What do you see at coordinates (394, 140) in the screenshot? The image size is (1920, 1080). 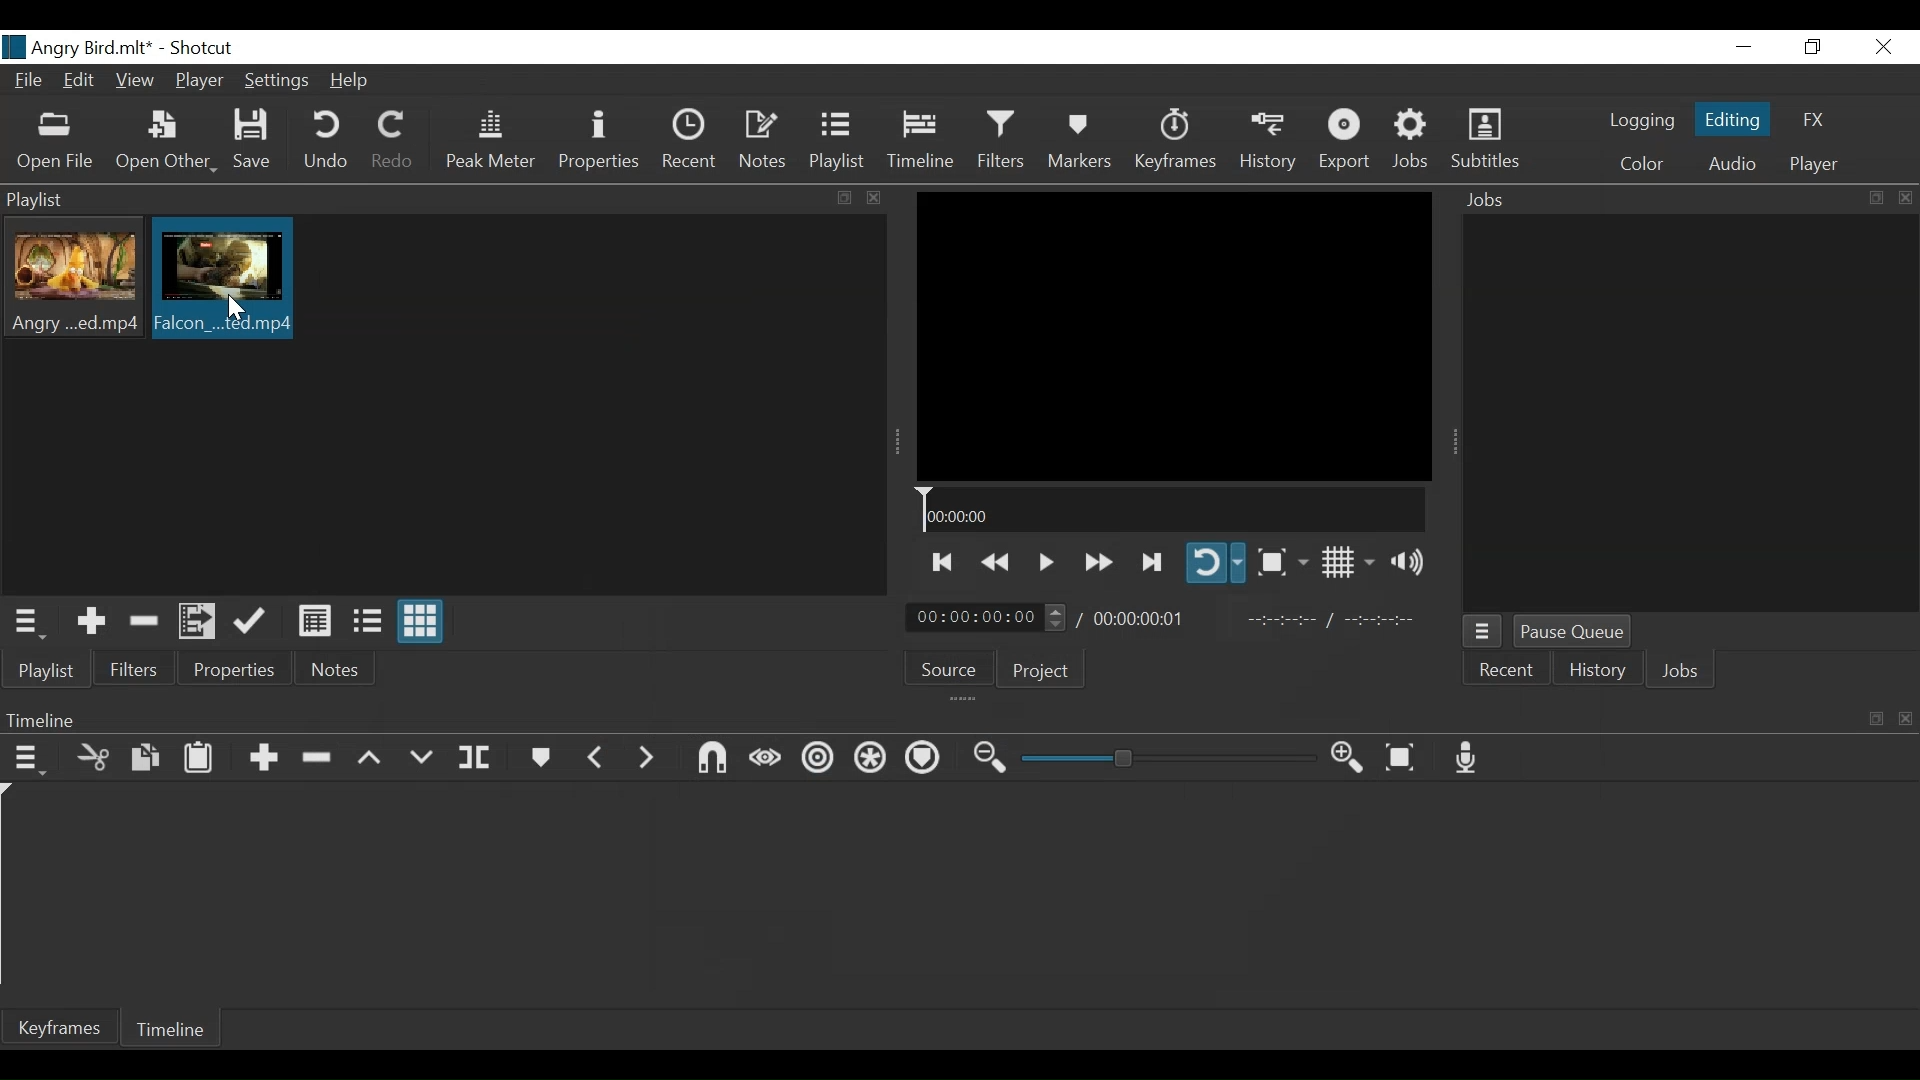 I see `Redo` at bounding box center [394, 140].